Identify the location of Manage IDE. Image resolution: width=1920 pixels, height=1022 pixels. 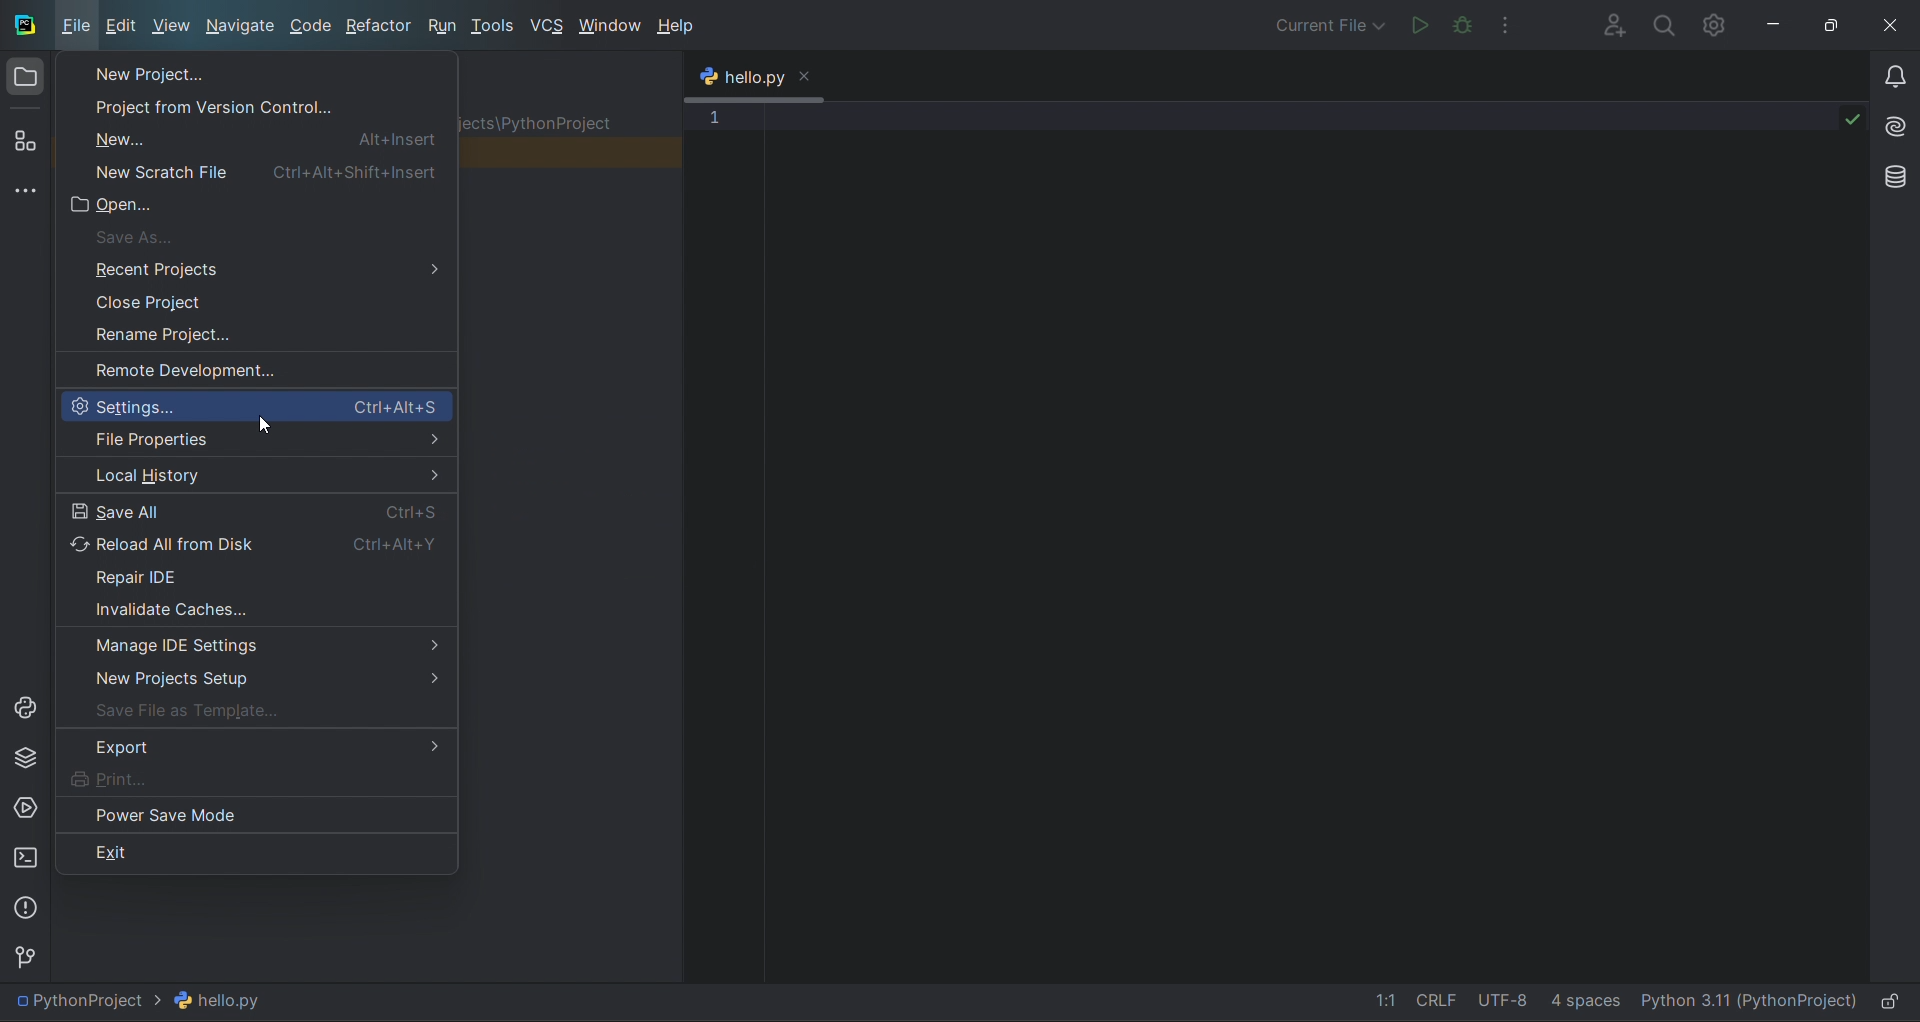
(257, 641).